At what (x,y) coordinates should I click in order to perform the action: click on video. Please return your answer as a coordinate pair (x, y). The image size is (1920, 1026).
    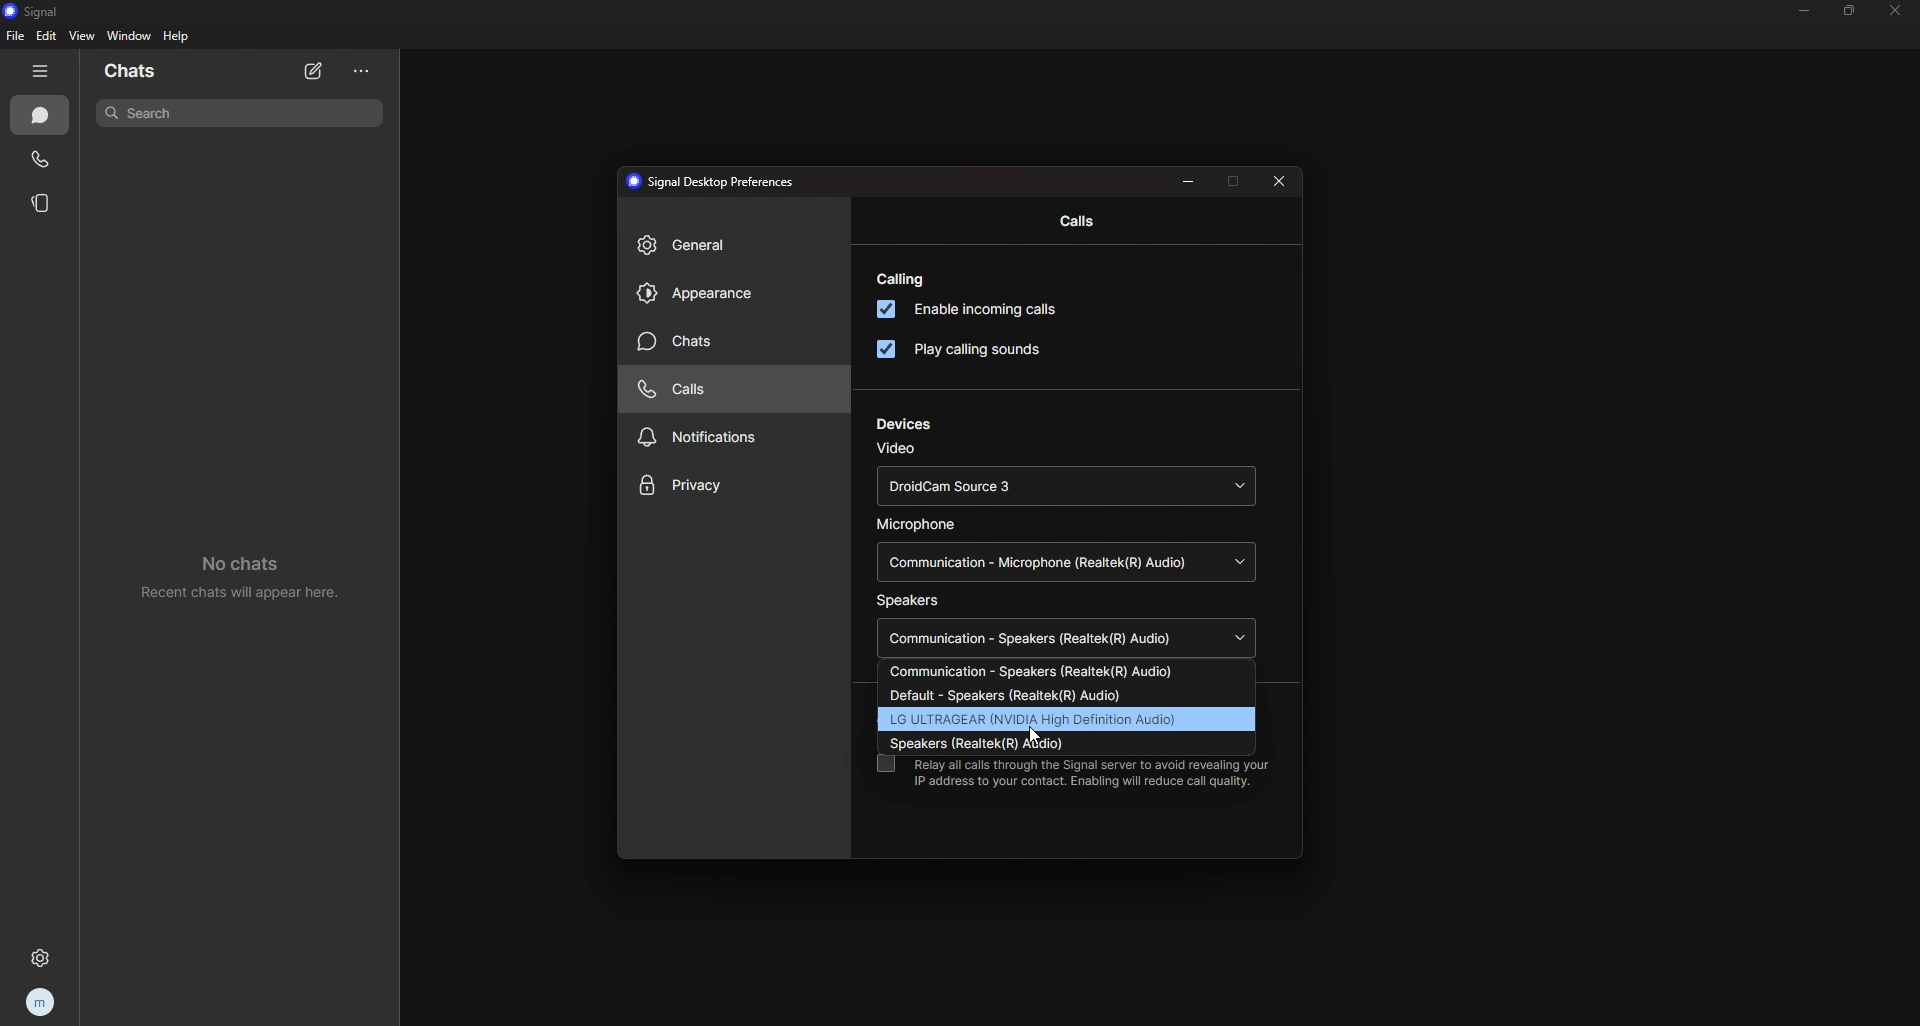
    Looking at the image, I should click on (895, 448).